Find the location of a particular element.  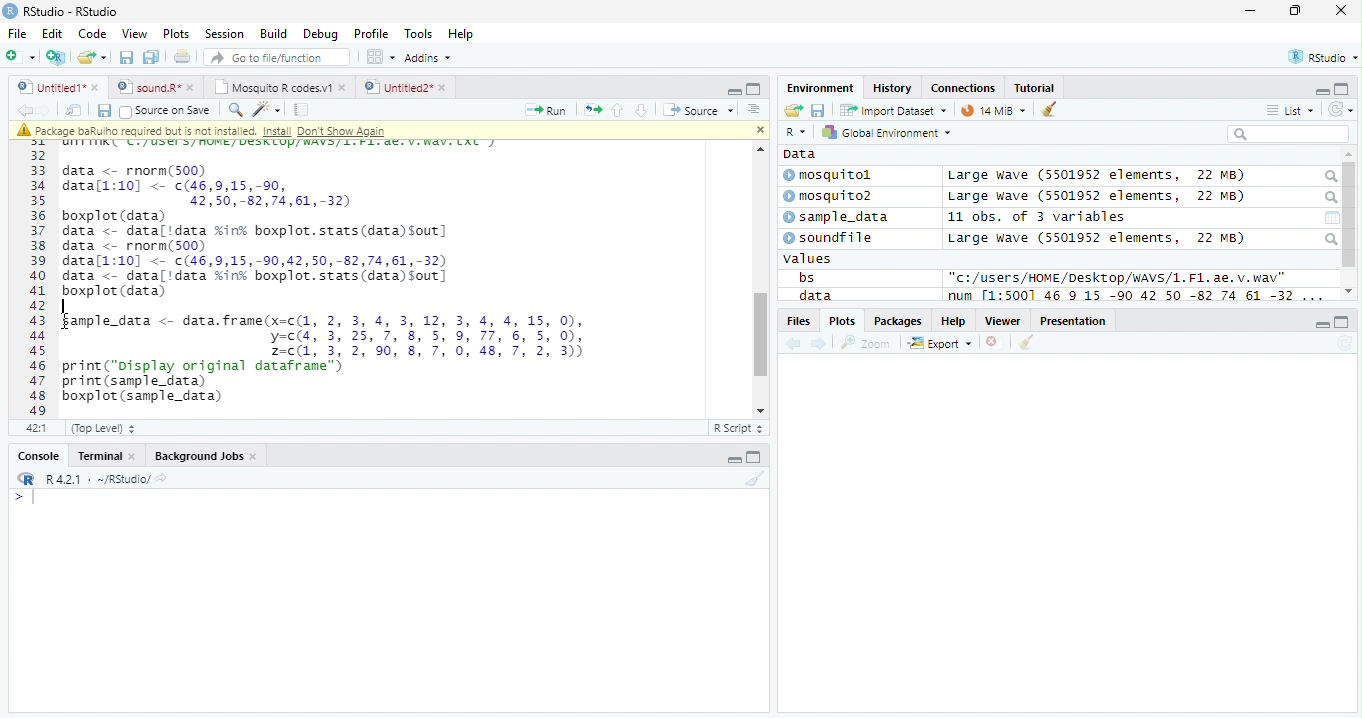

Mosquito R codes.v1 is located at coordinates (277, 86).